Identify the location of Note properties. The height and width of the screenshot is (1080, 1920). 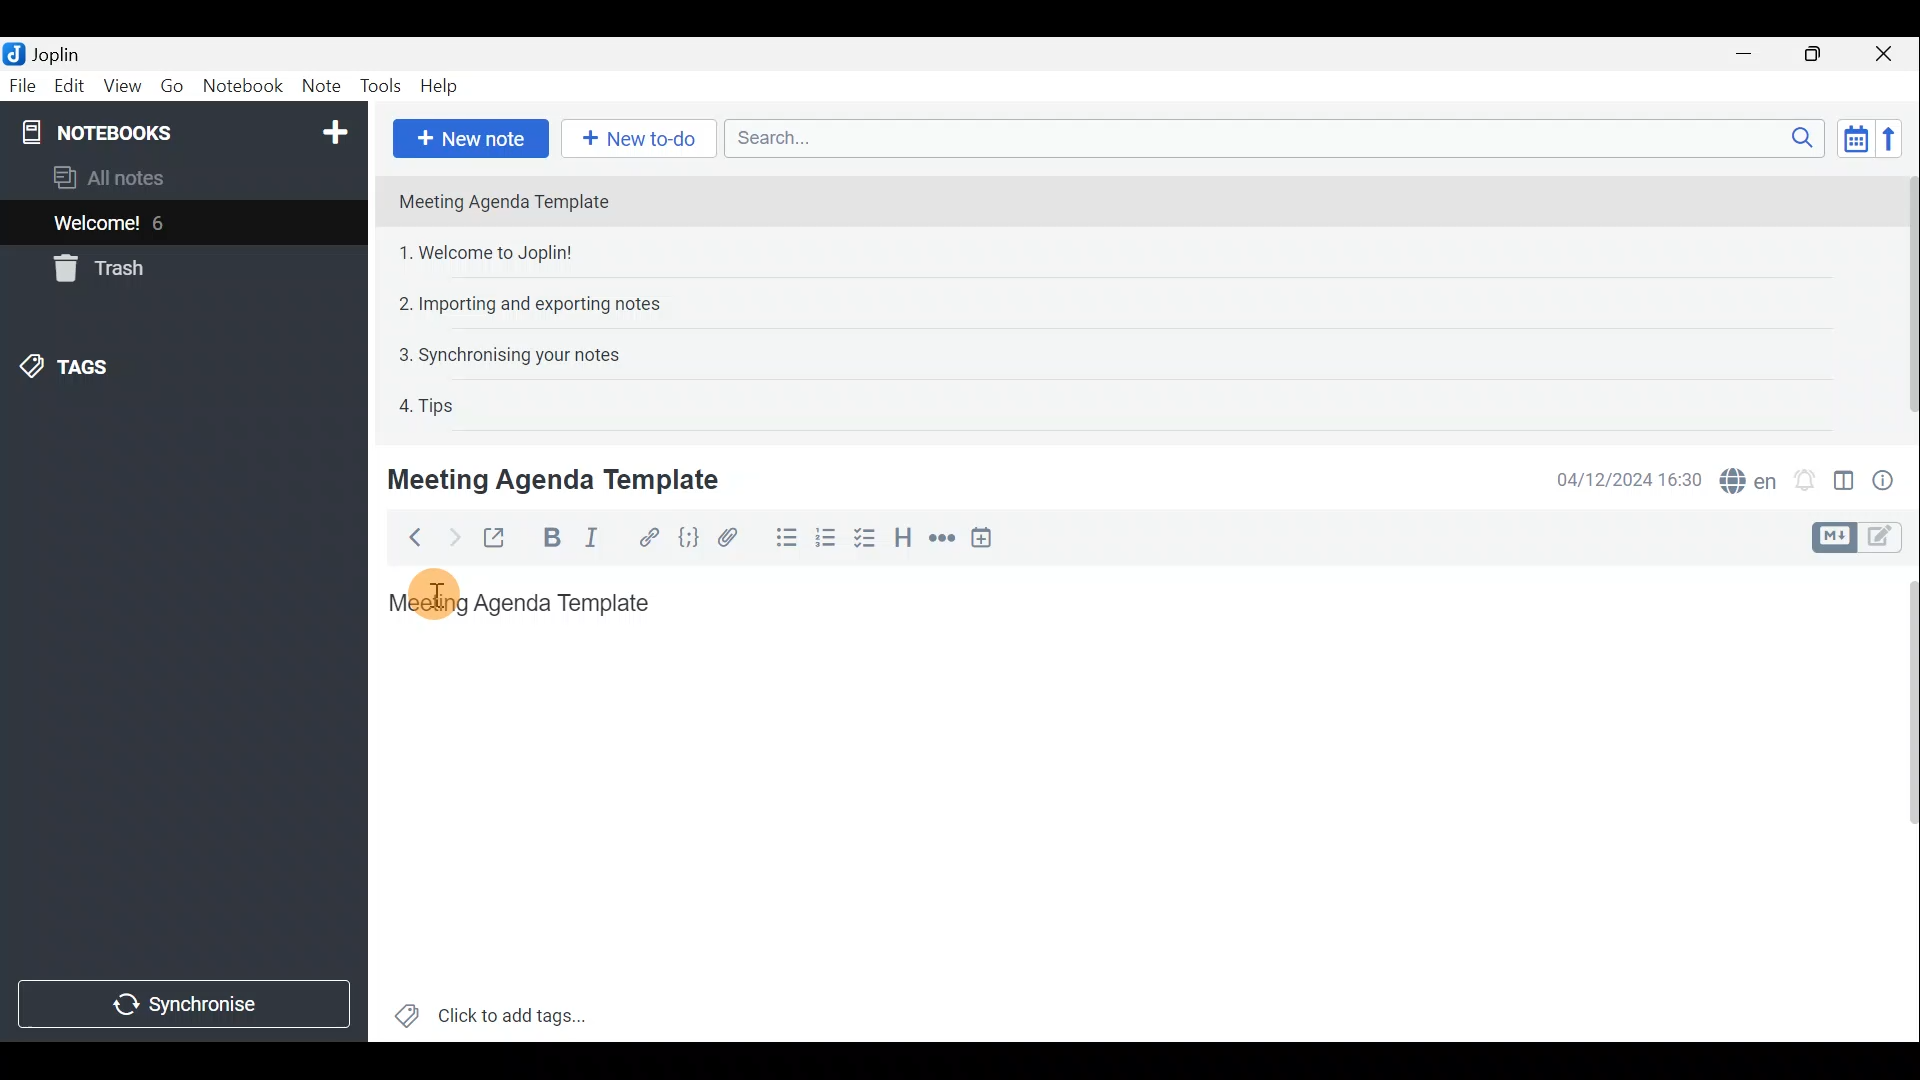
(1890, 479).